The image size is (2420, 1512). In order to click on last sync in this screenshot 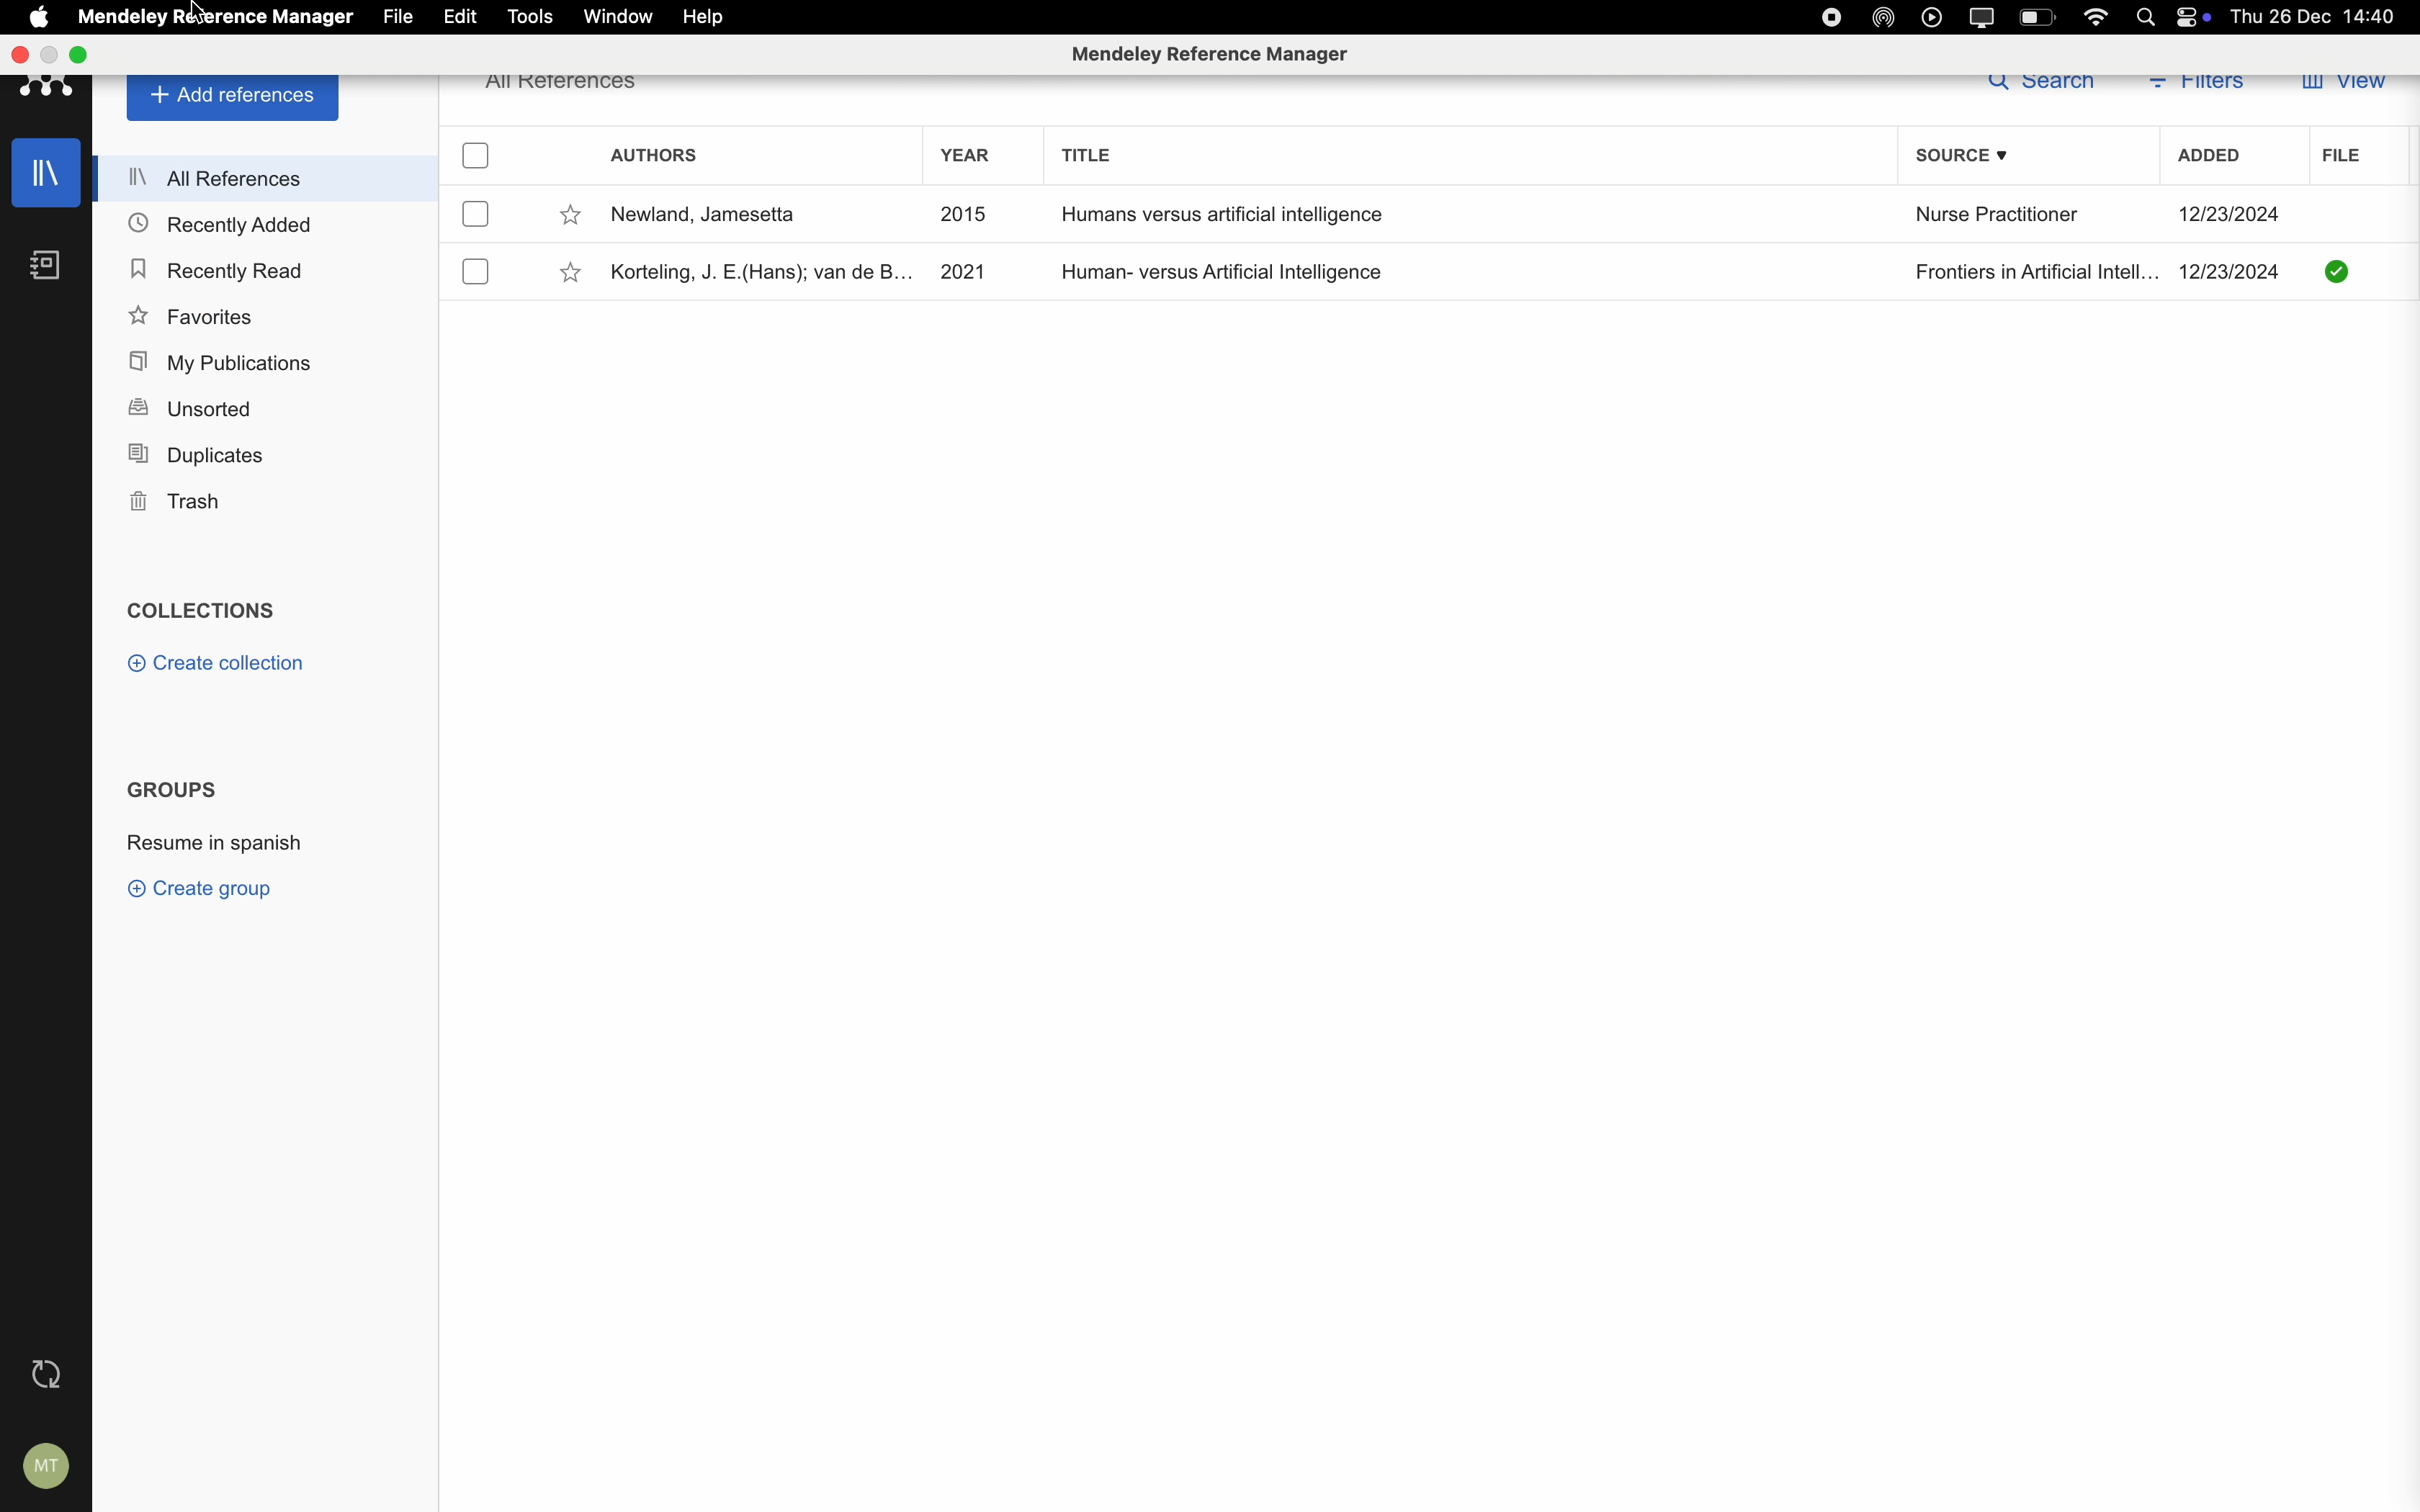, I will do `click(46, 1377)`.